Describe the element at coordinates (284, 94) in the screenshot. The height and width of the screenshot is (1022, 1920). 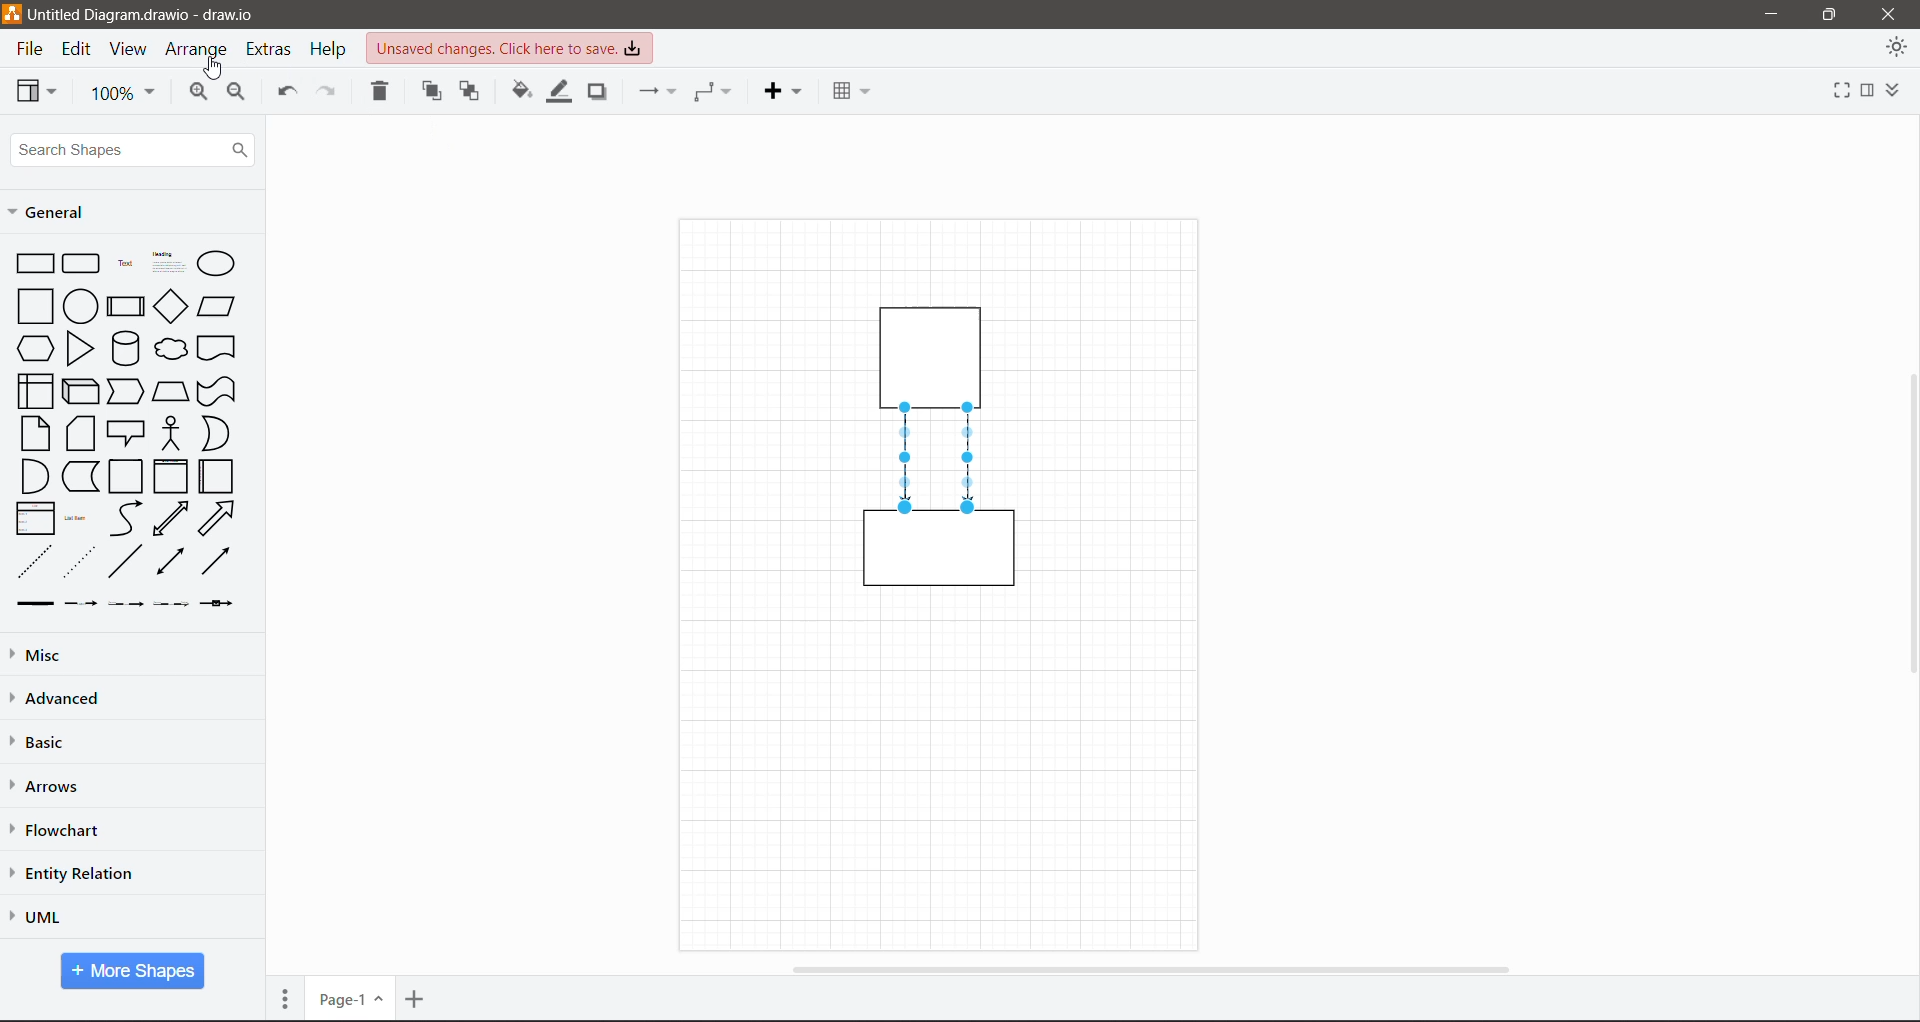
I see `Undo` at that location.